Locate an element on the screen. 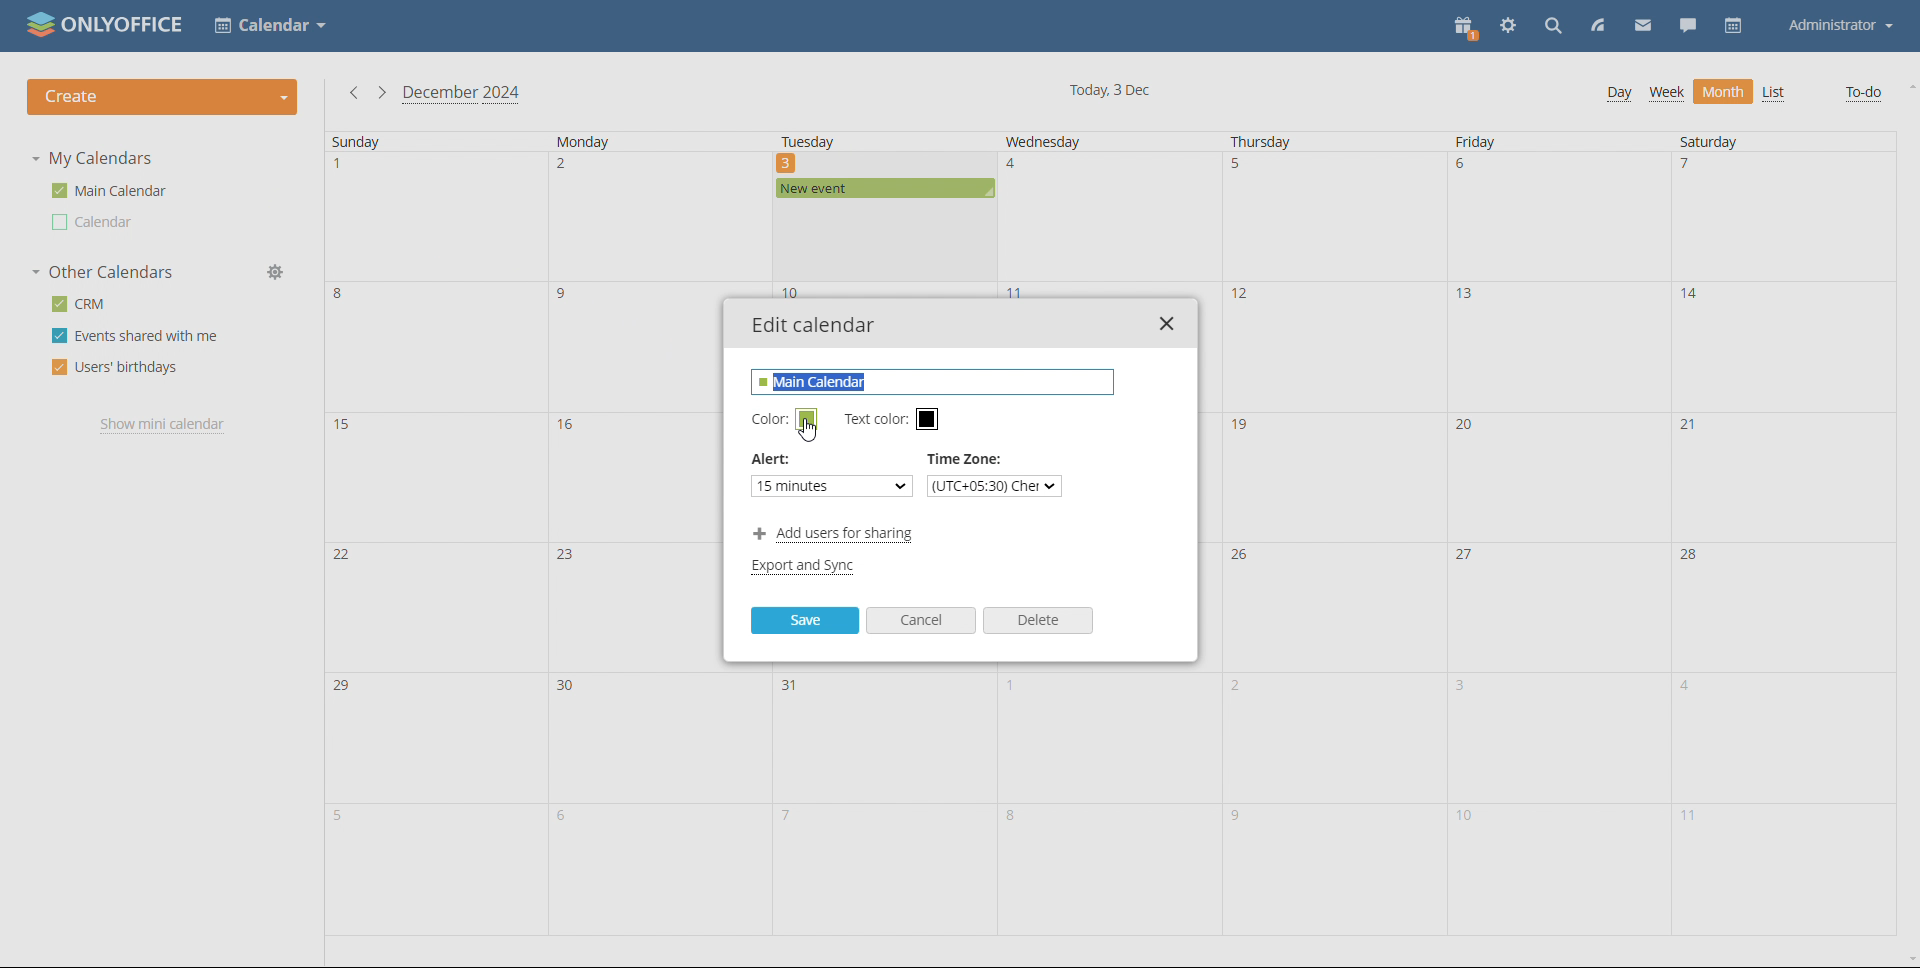 The width and height of the screenshot is (1920, 968). date is located at coordinates (436, 349).